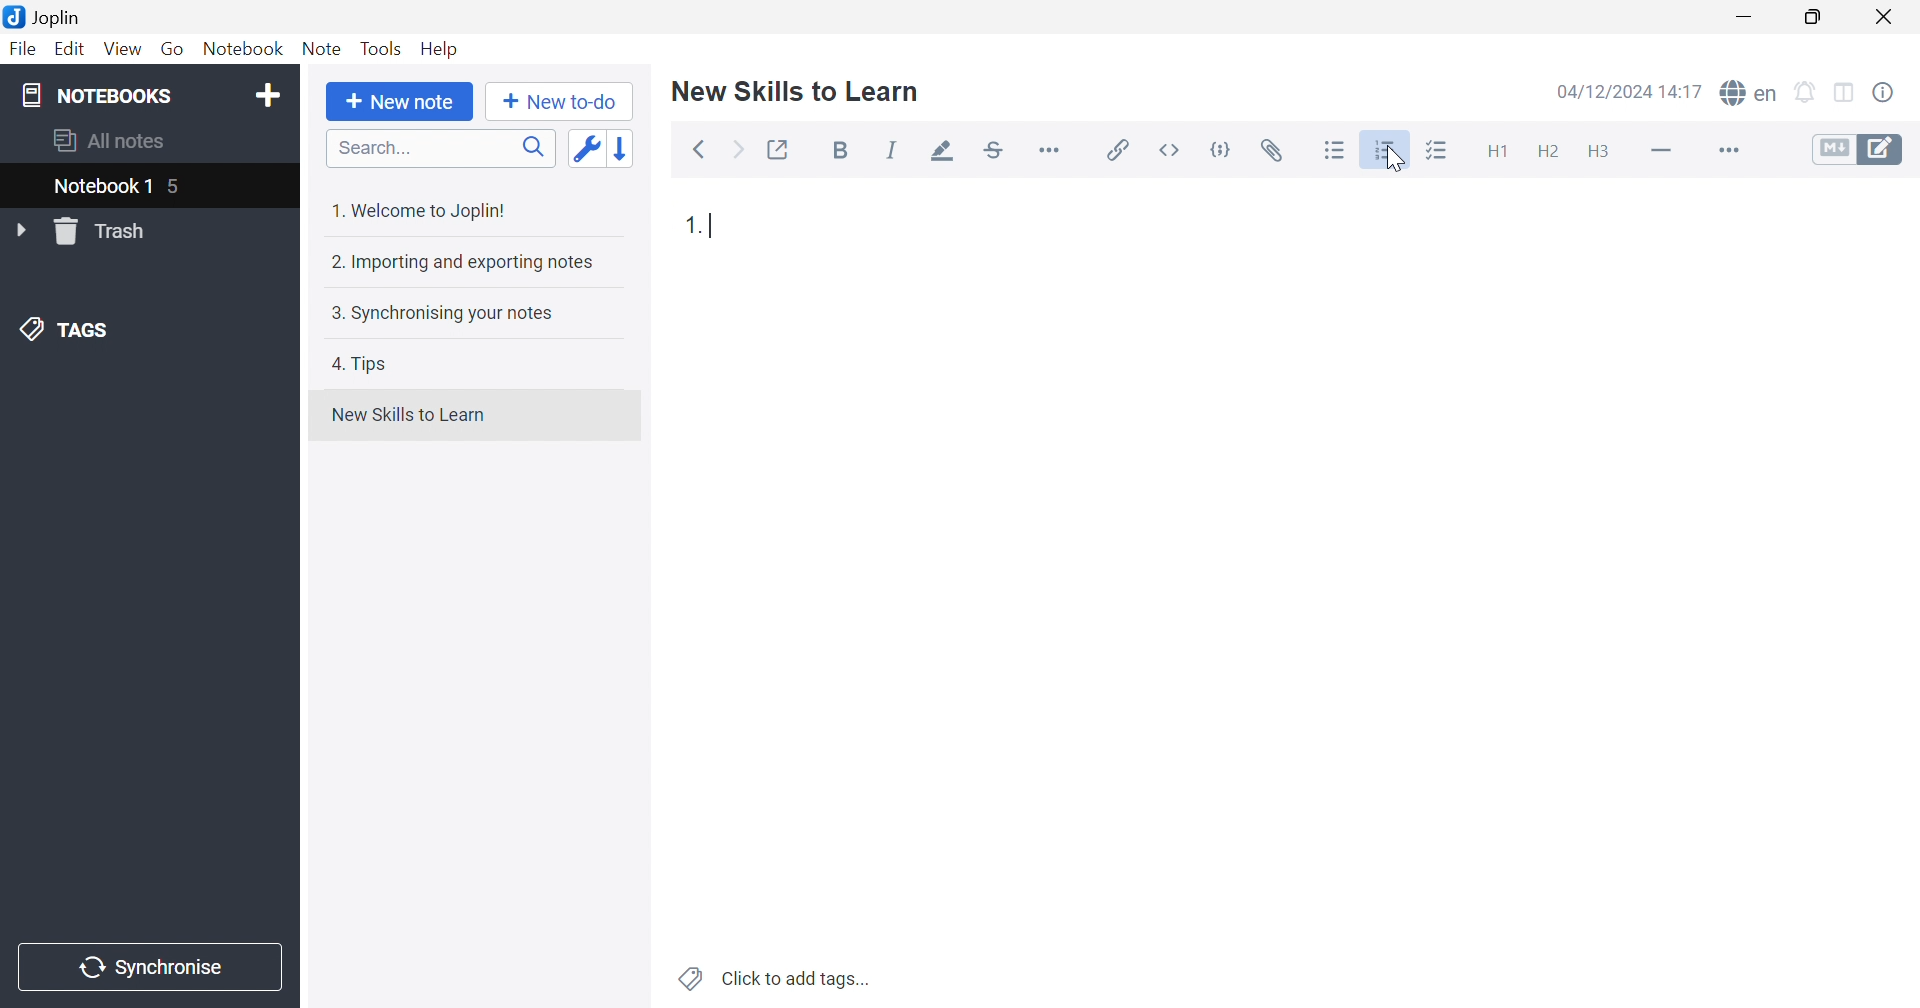 This screenshot has width=1920, height=1008. What do you see at coordinates (585, 147) in the screenshot?
I see `Toggle sort order field: custom order -> updated date` at bounding box center [585, 147].